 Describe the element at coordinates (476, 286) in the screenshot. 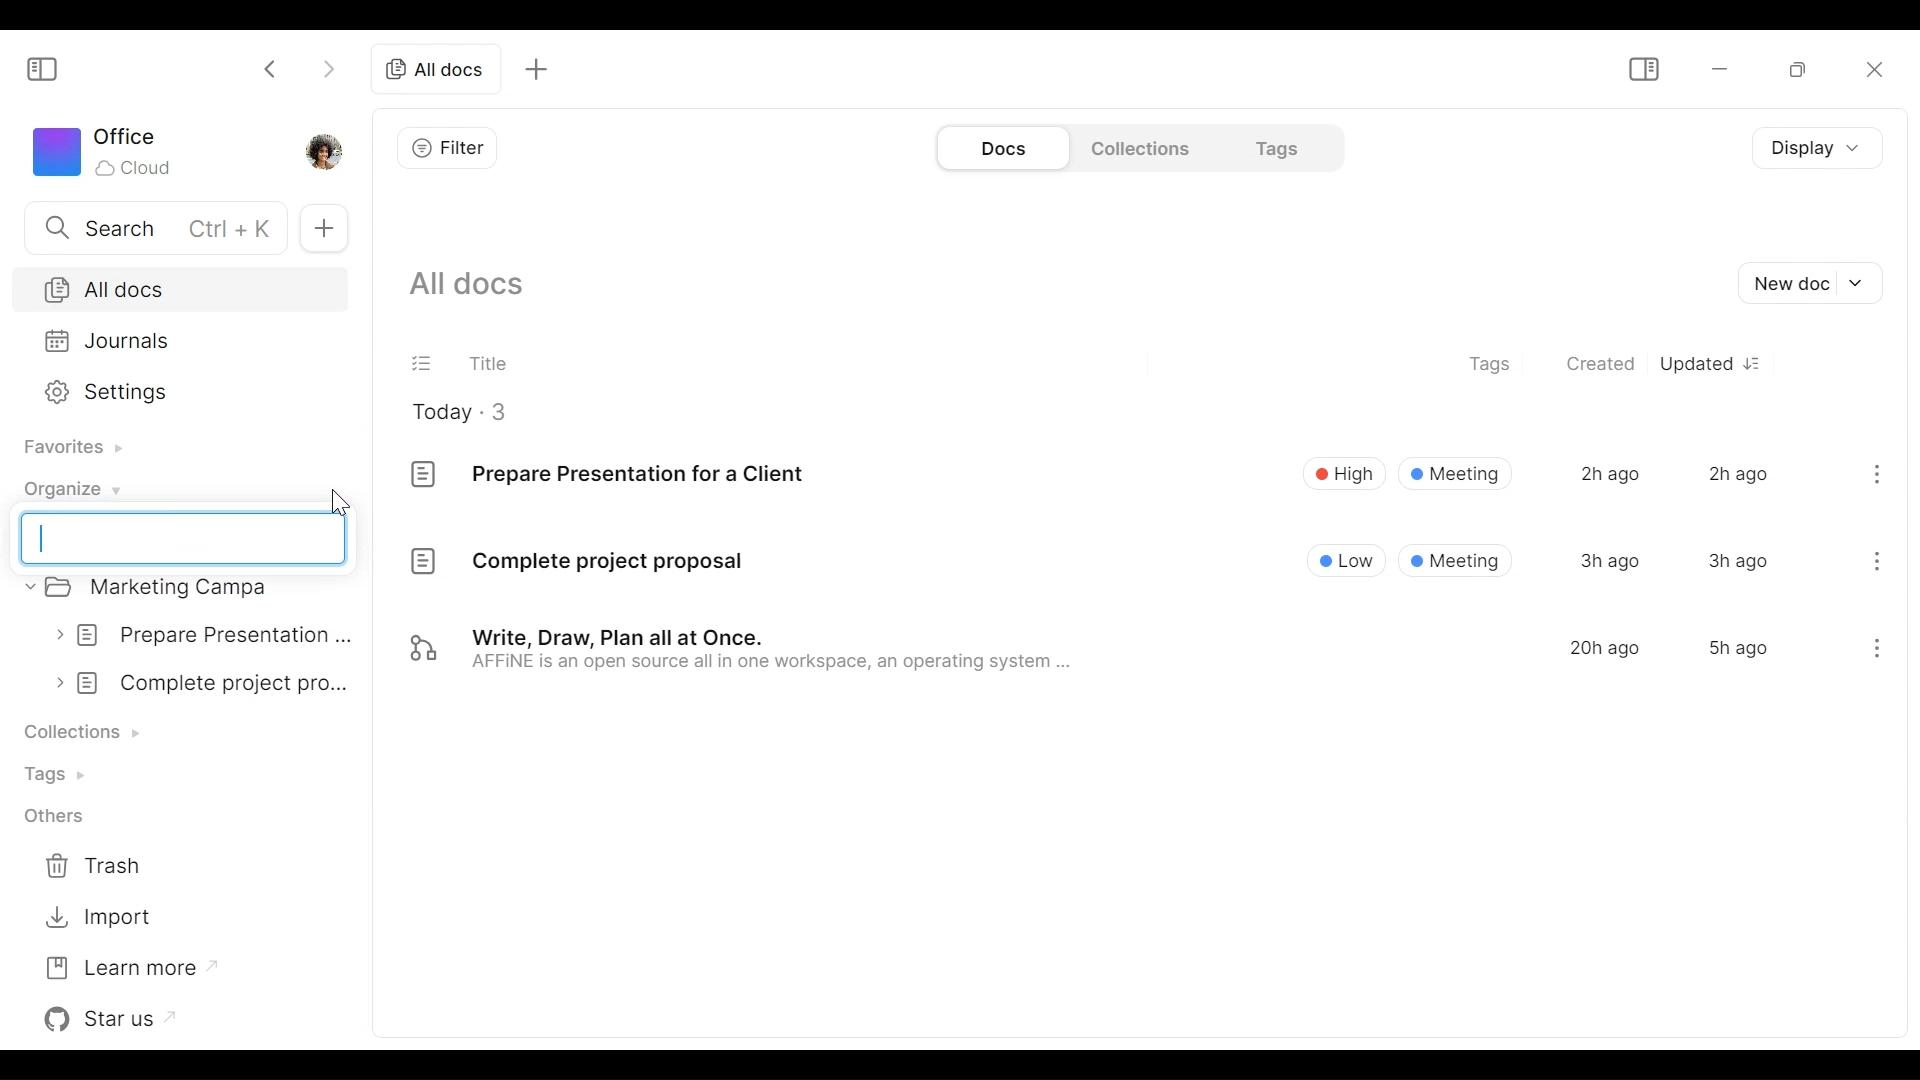

I see `Show all documents` at that location.